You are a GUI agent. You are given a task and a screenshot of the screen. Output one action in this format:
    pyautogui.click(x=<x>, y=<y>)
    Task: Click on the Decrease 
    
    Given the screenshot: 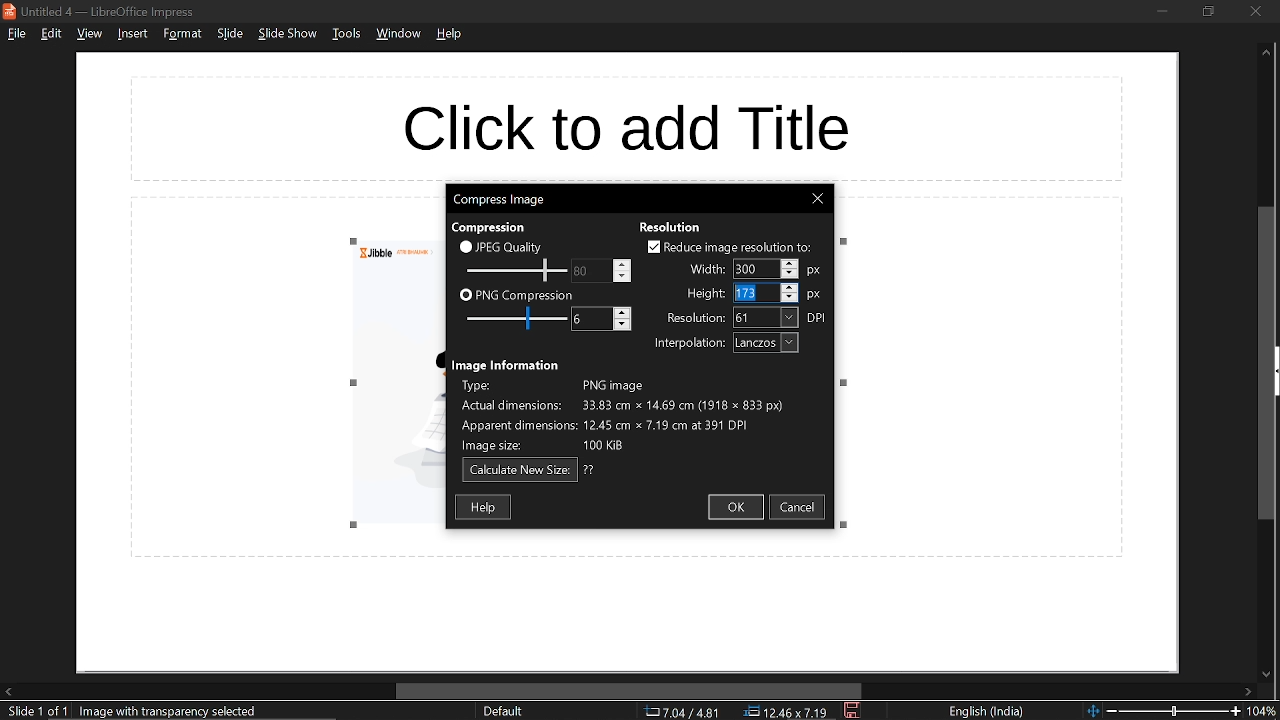 What is the action you would take?
    pyautogui.click(x=790, y=275)
    